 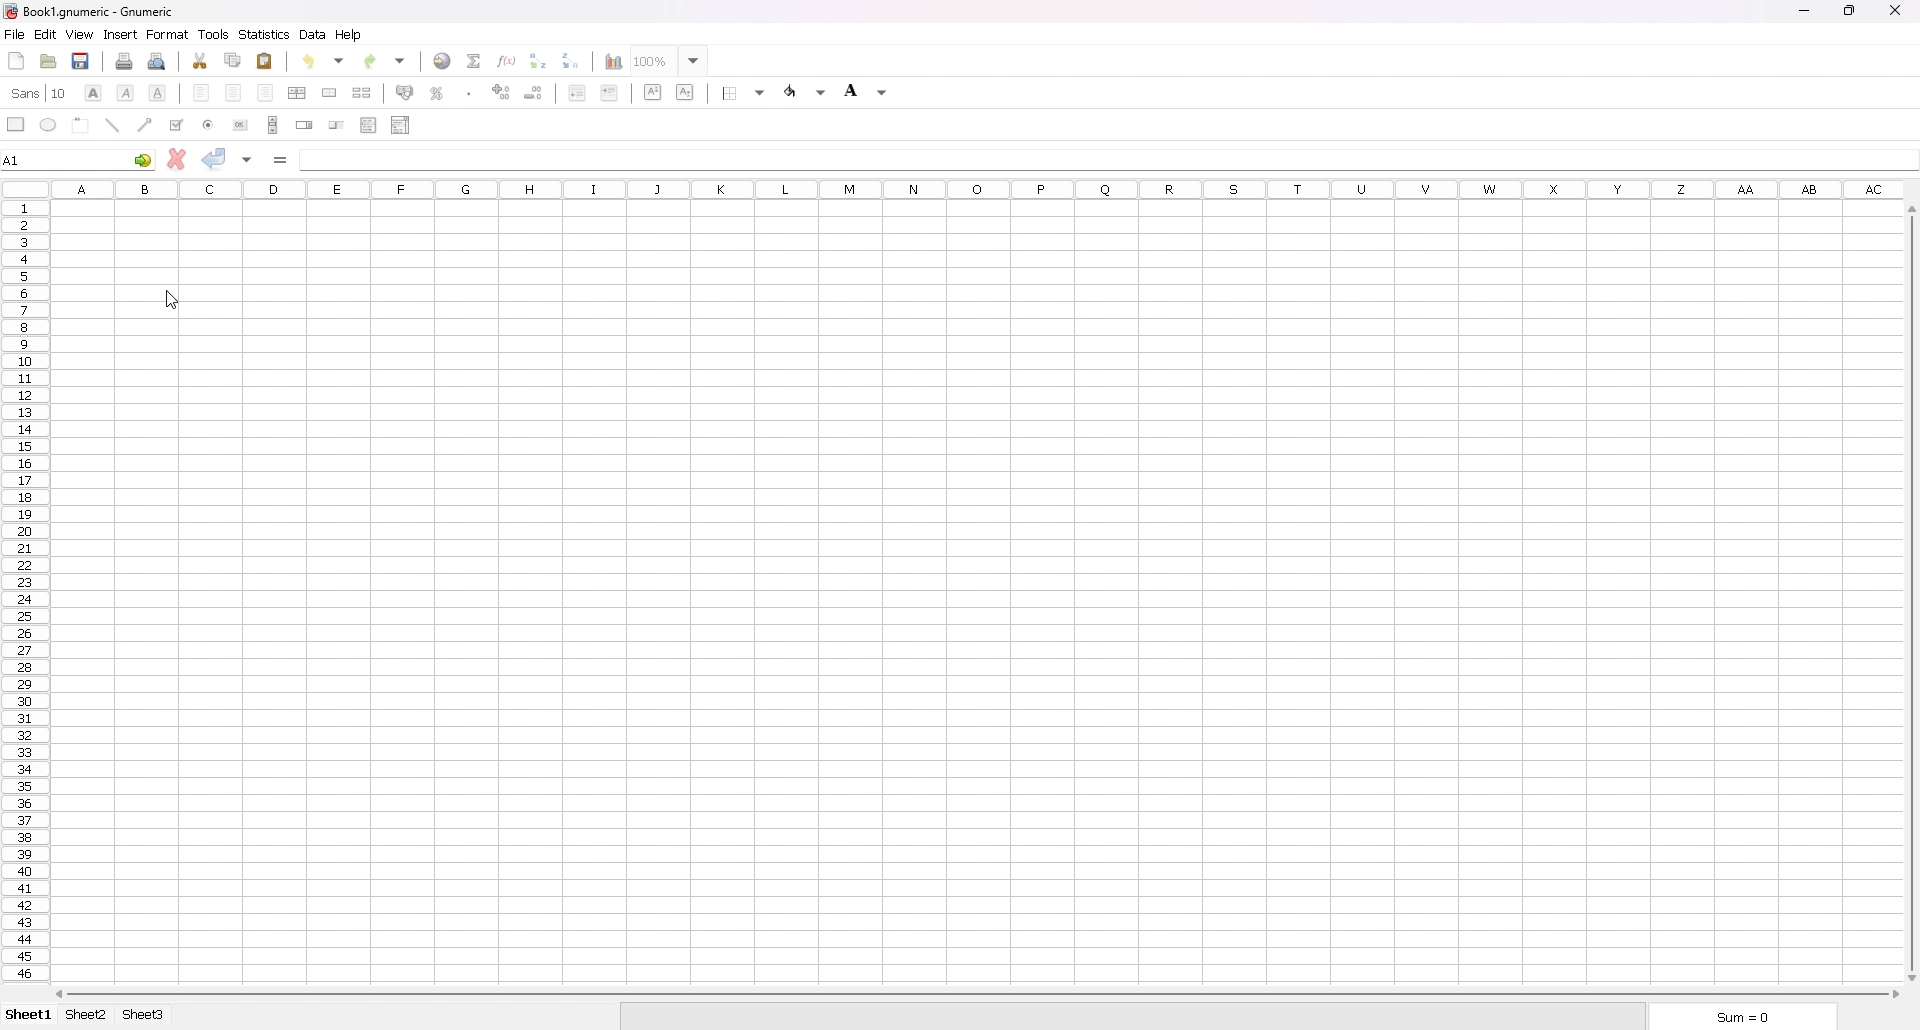 What do you see at coordinates (81, 125) in the screenshot?
I see `frame` at bounding box center [81, 125].